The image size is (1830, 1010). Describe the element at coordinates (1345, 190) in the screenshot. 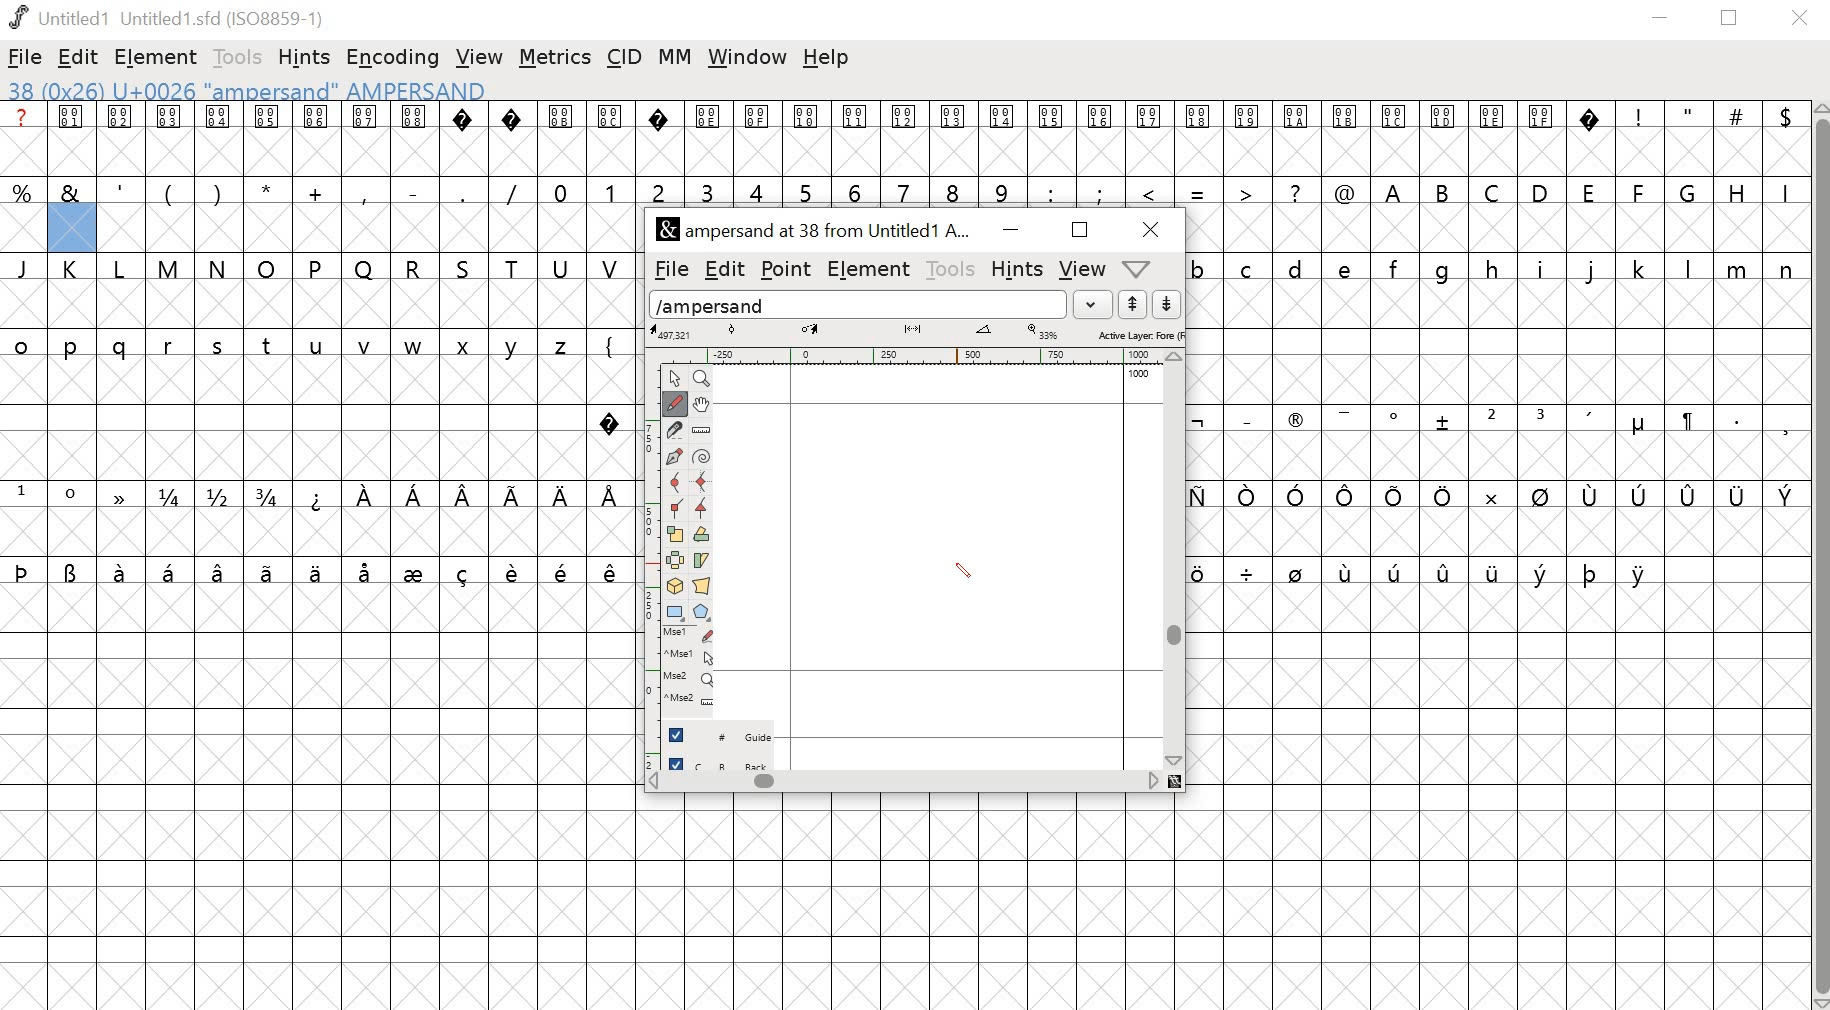

I see `@` at that location.